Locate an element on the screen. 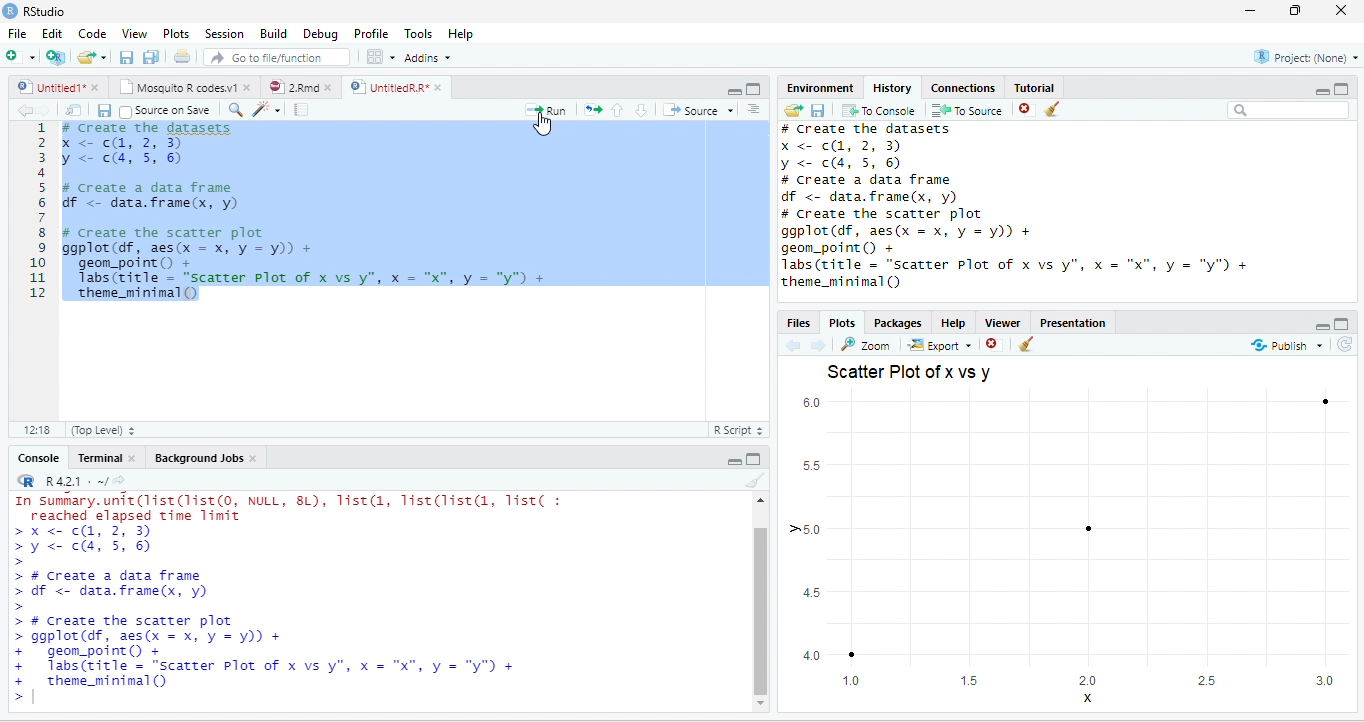  Edit is located at coordinates (51, 33).